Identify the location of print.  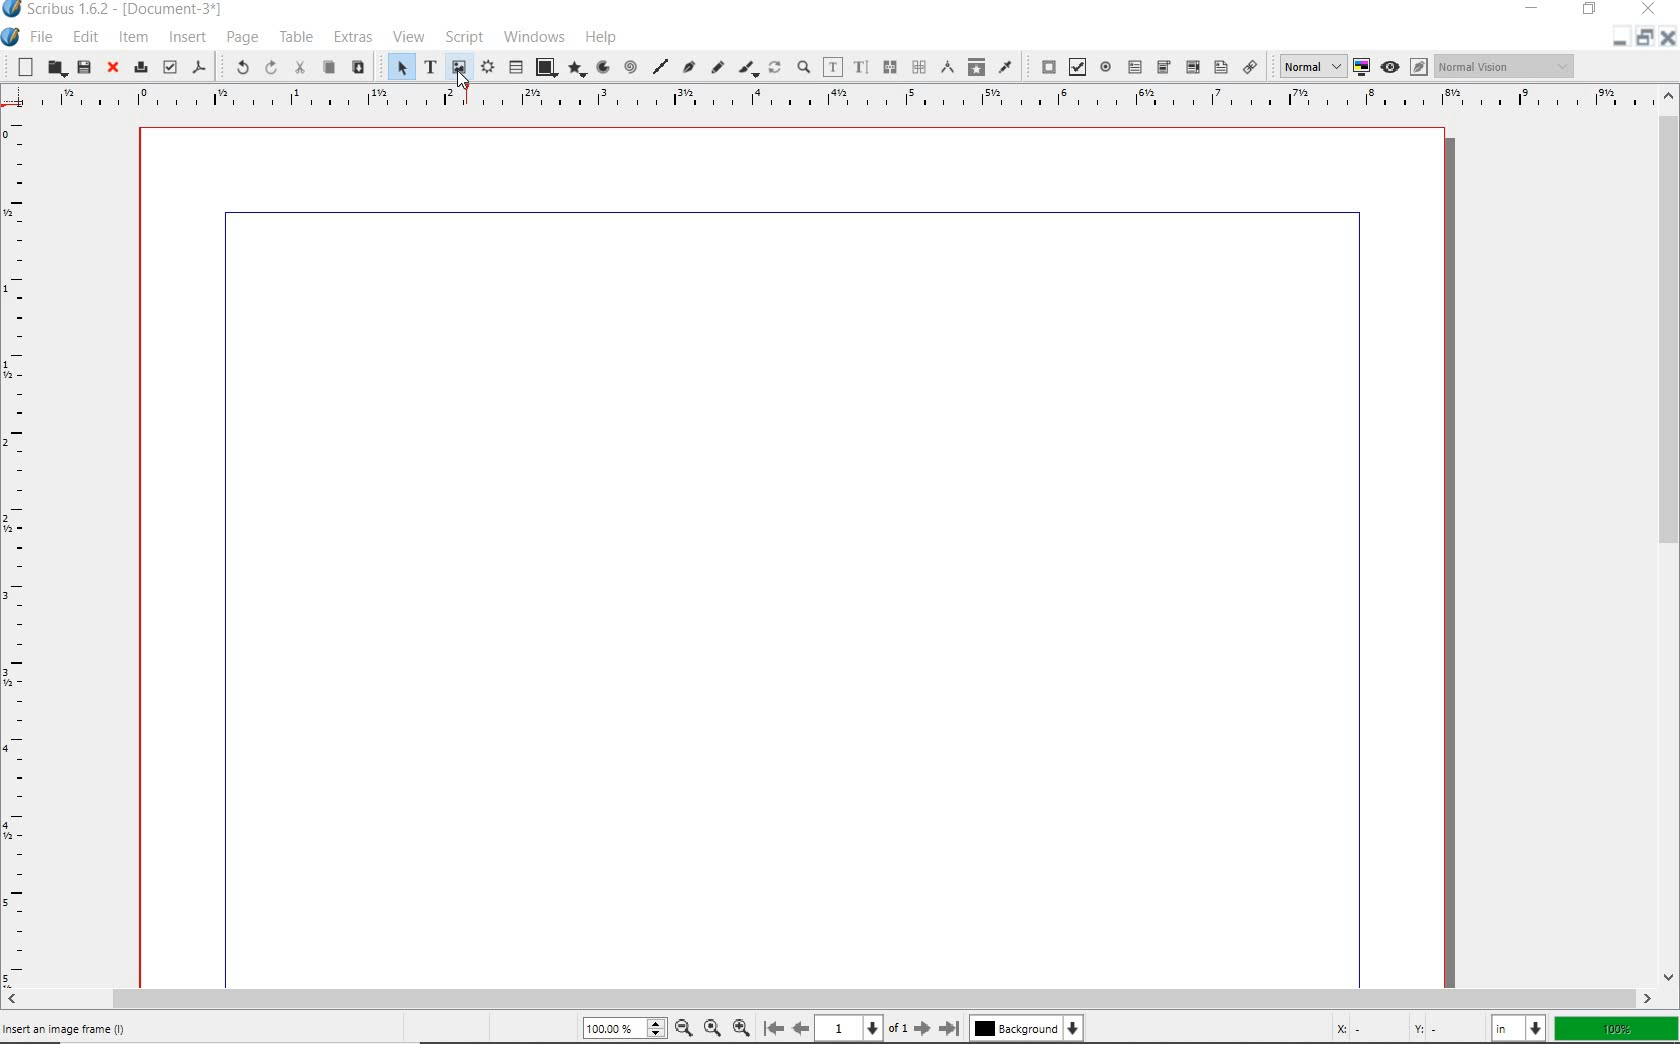
(142, 67).